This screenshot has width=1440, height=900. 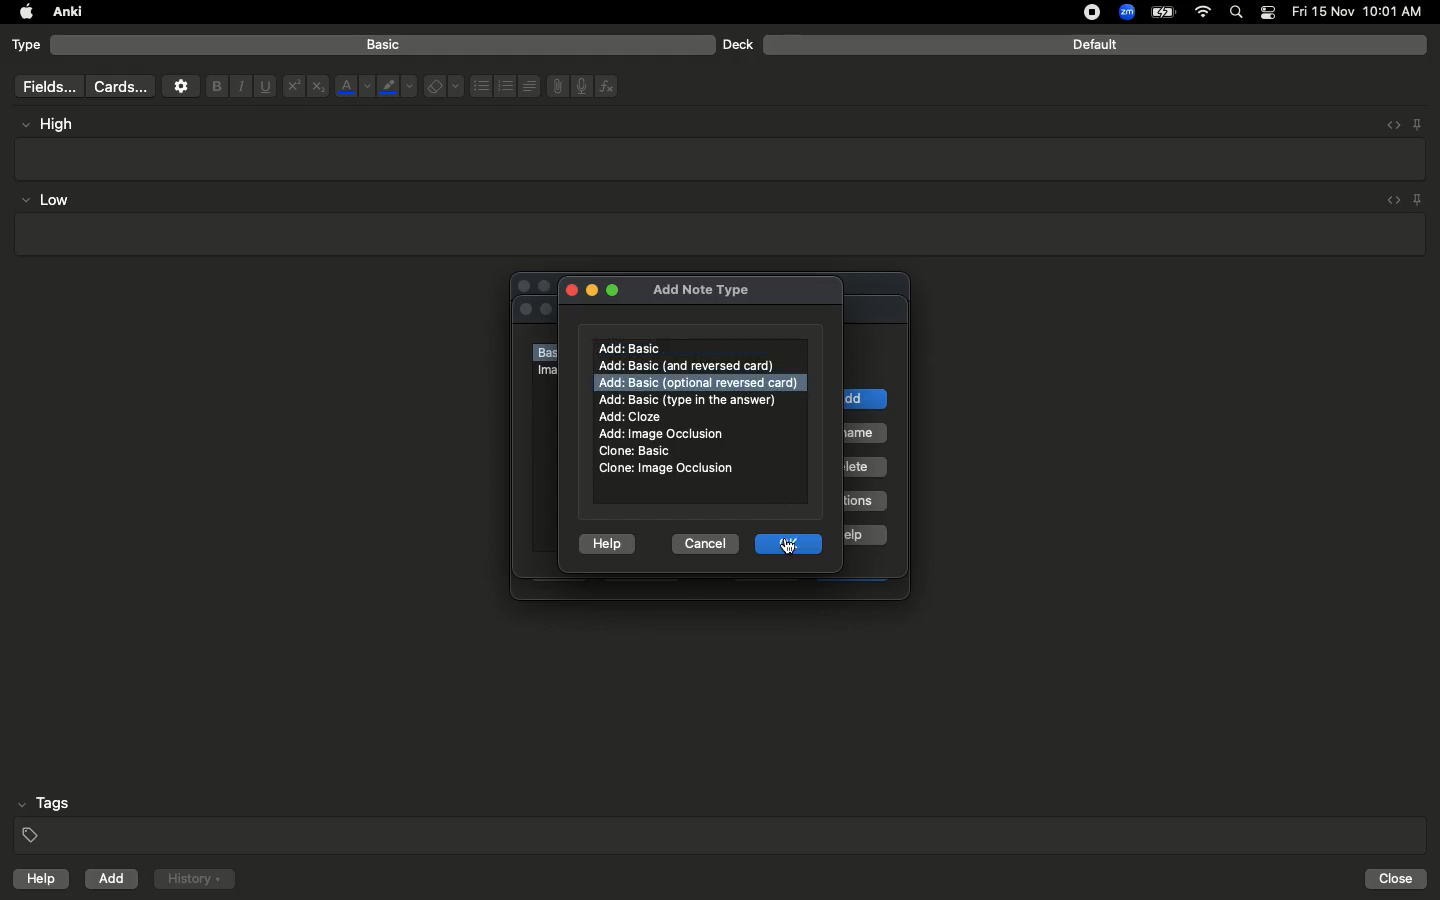 What do you see at coordinates (397, 88) in the screenshot?
I see `Marker` at bounding box center [397, 88].